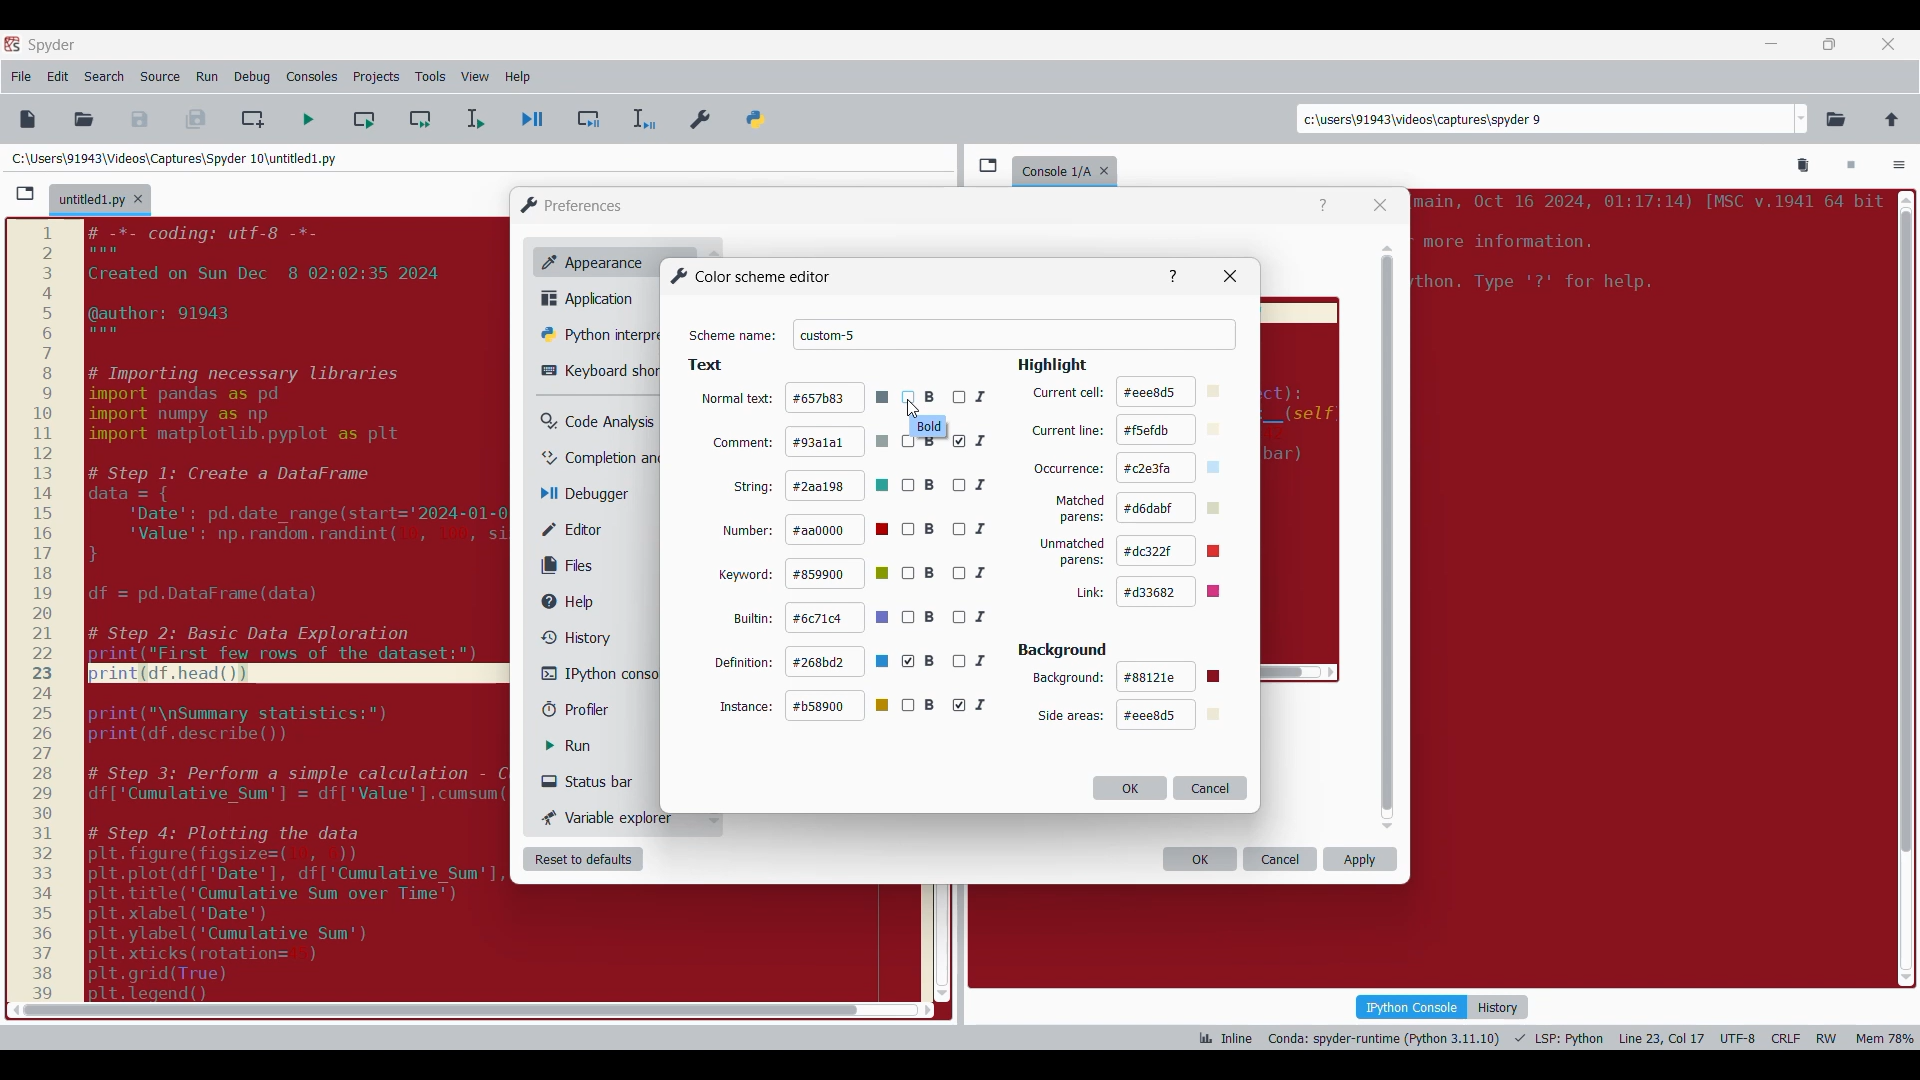 This screenshot has height=1080, width=1920. What do you see at coordinates (1411, 1006) in the screenshot?
I see `IPython console` at bounding box center [1411, 1006].